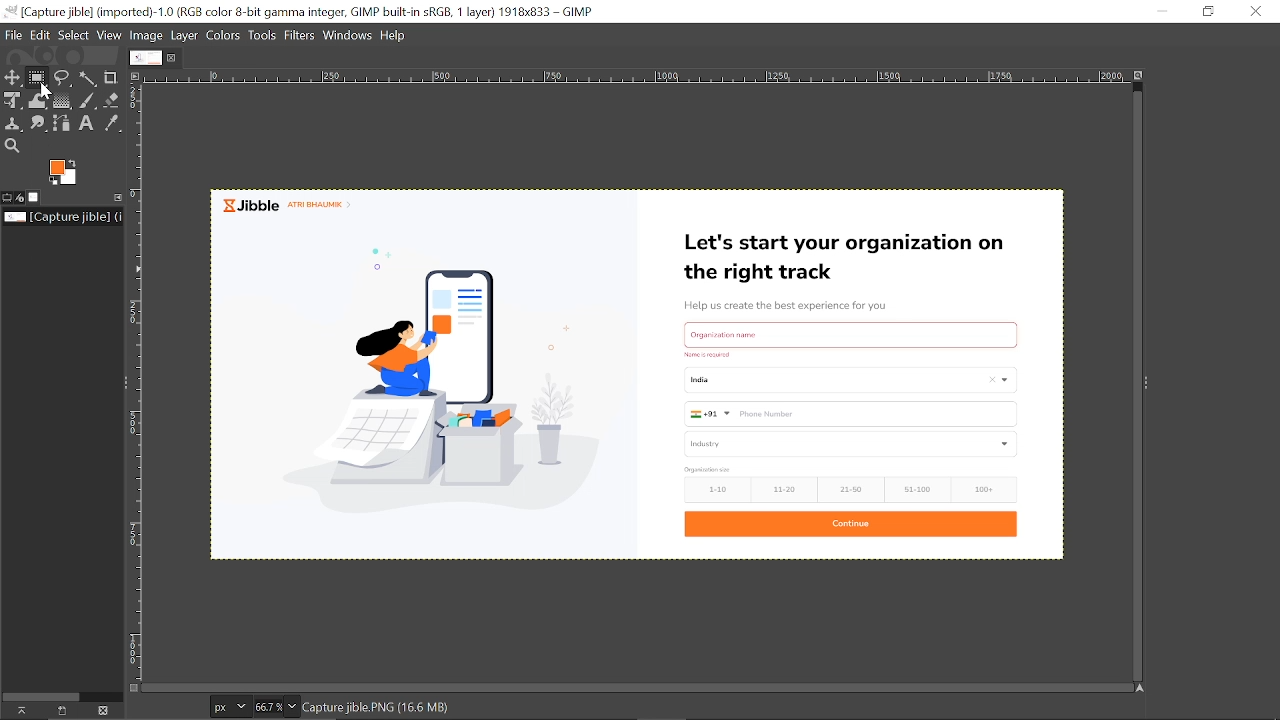 Image resolution: width=1280 pixels, height=720 pixels. I want to click on gradiaent tool, so click(61, 100).